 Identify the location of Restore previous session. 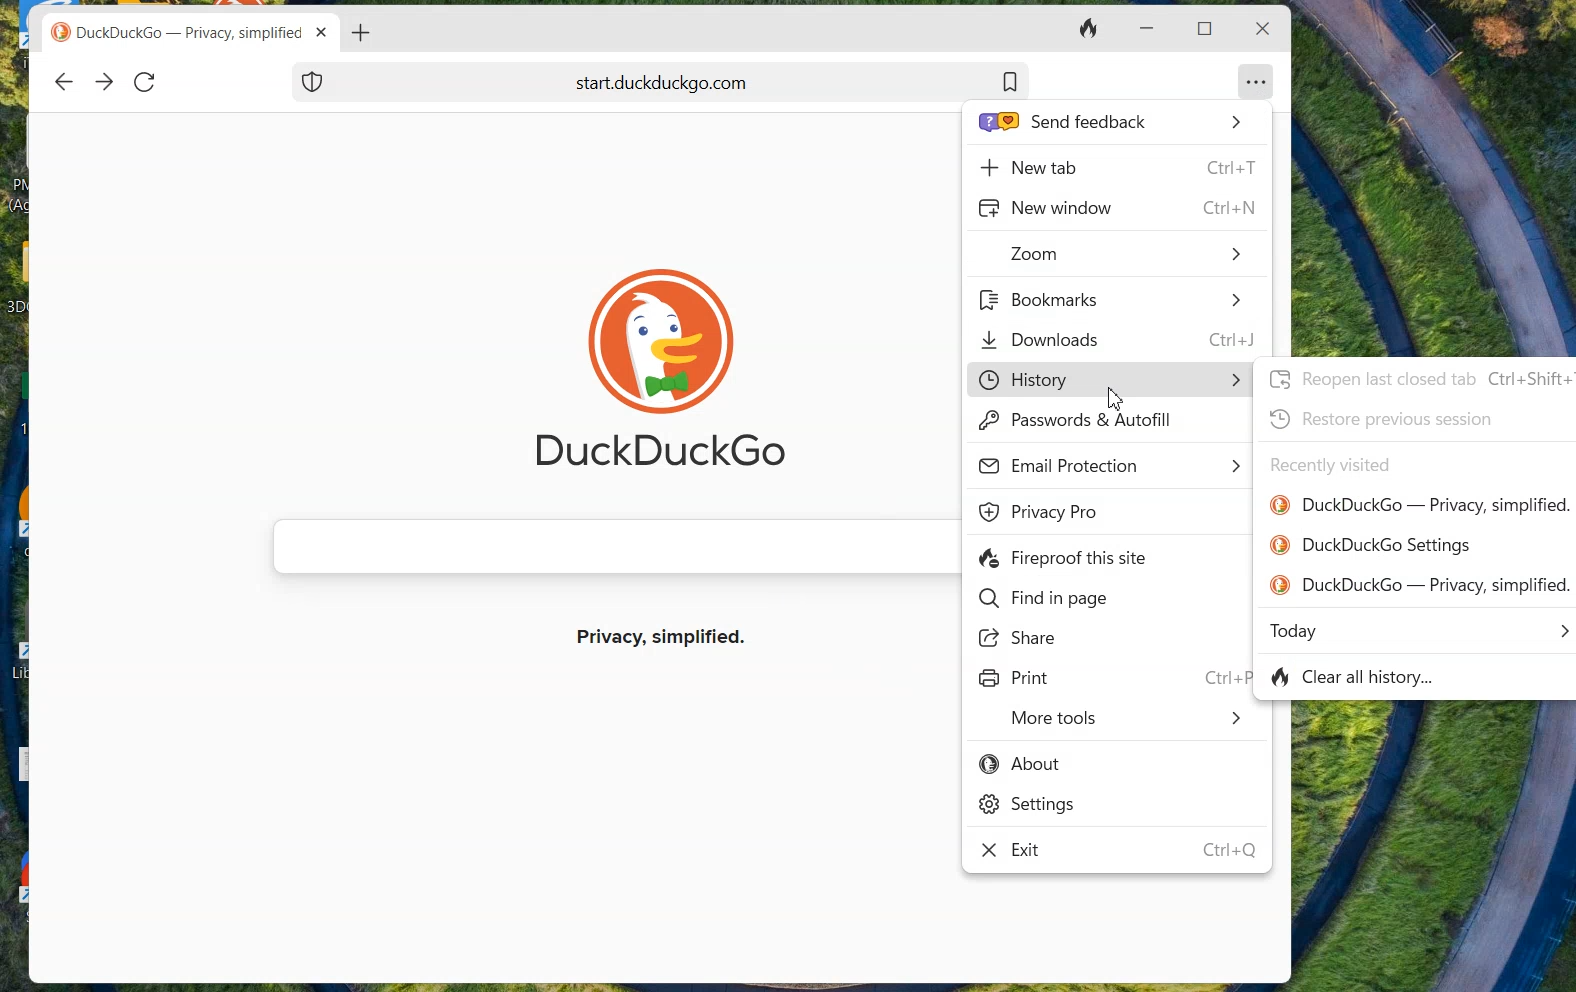
(1380, 419).